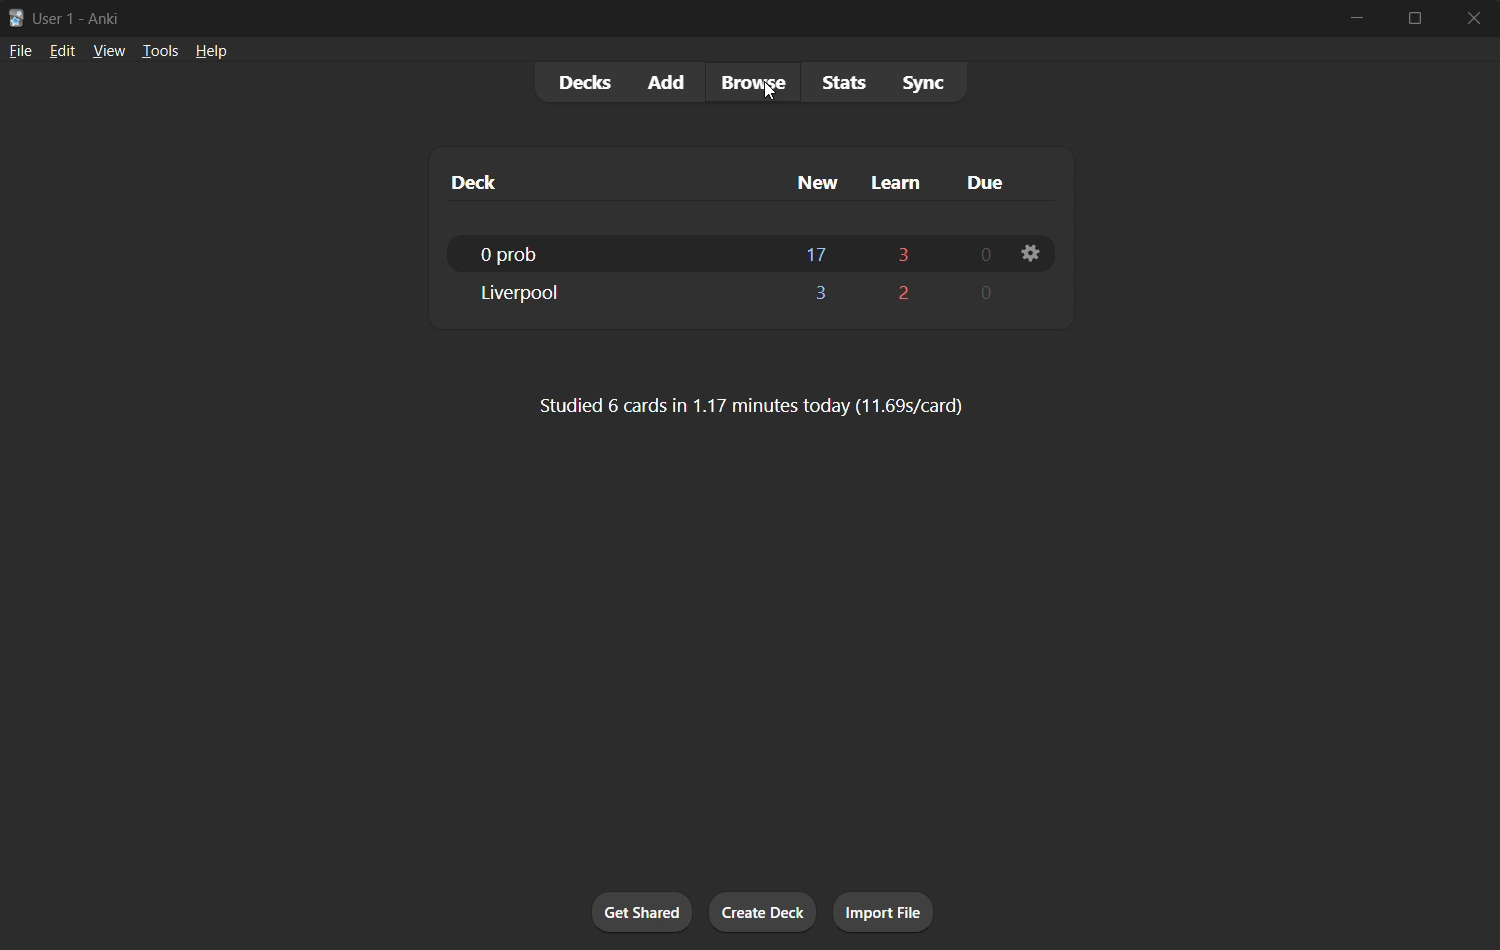 The image size is (1500, 950). I want to click on 3, so click(819, 295).